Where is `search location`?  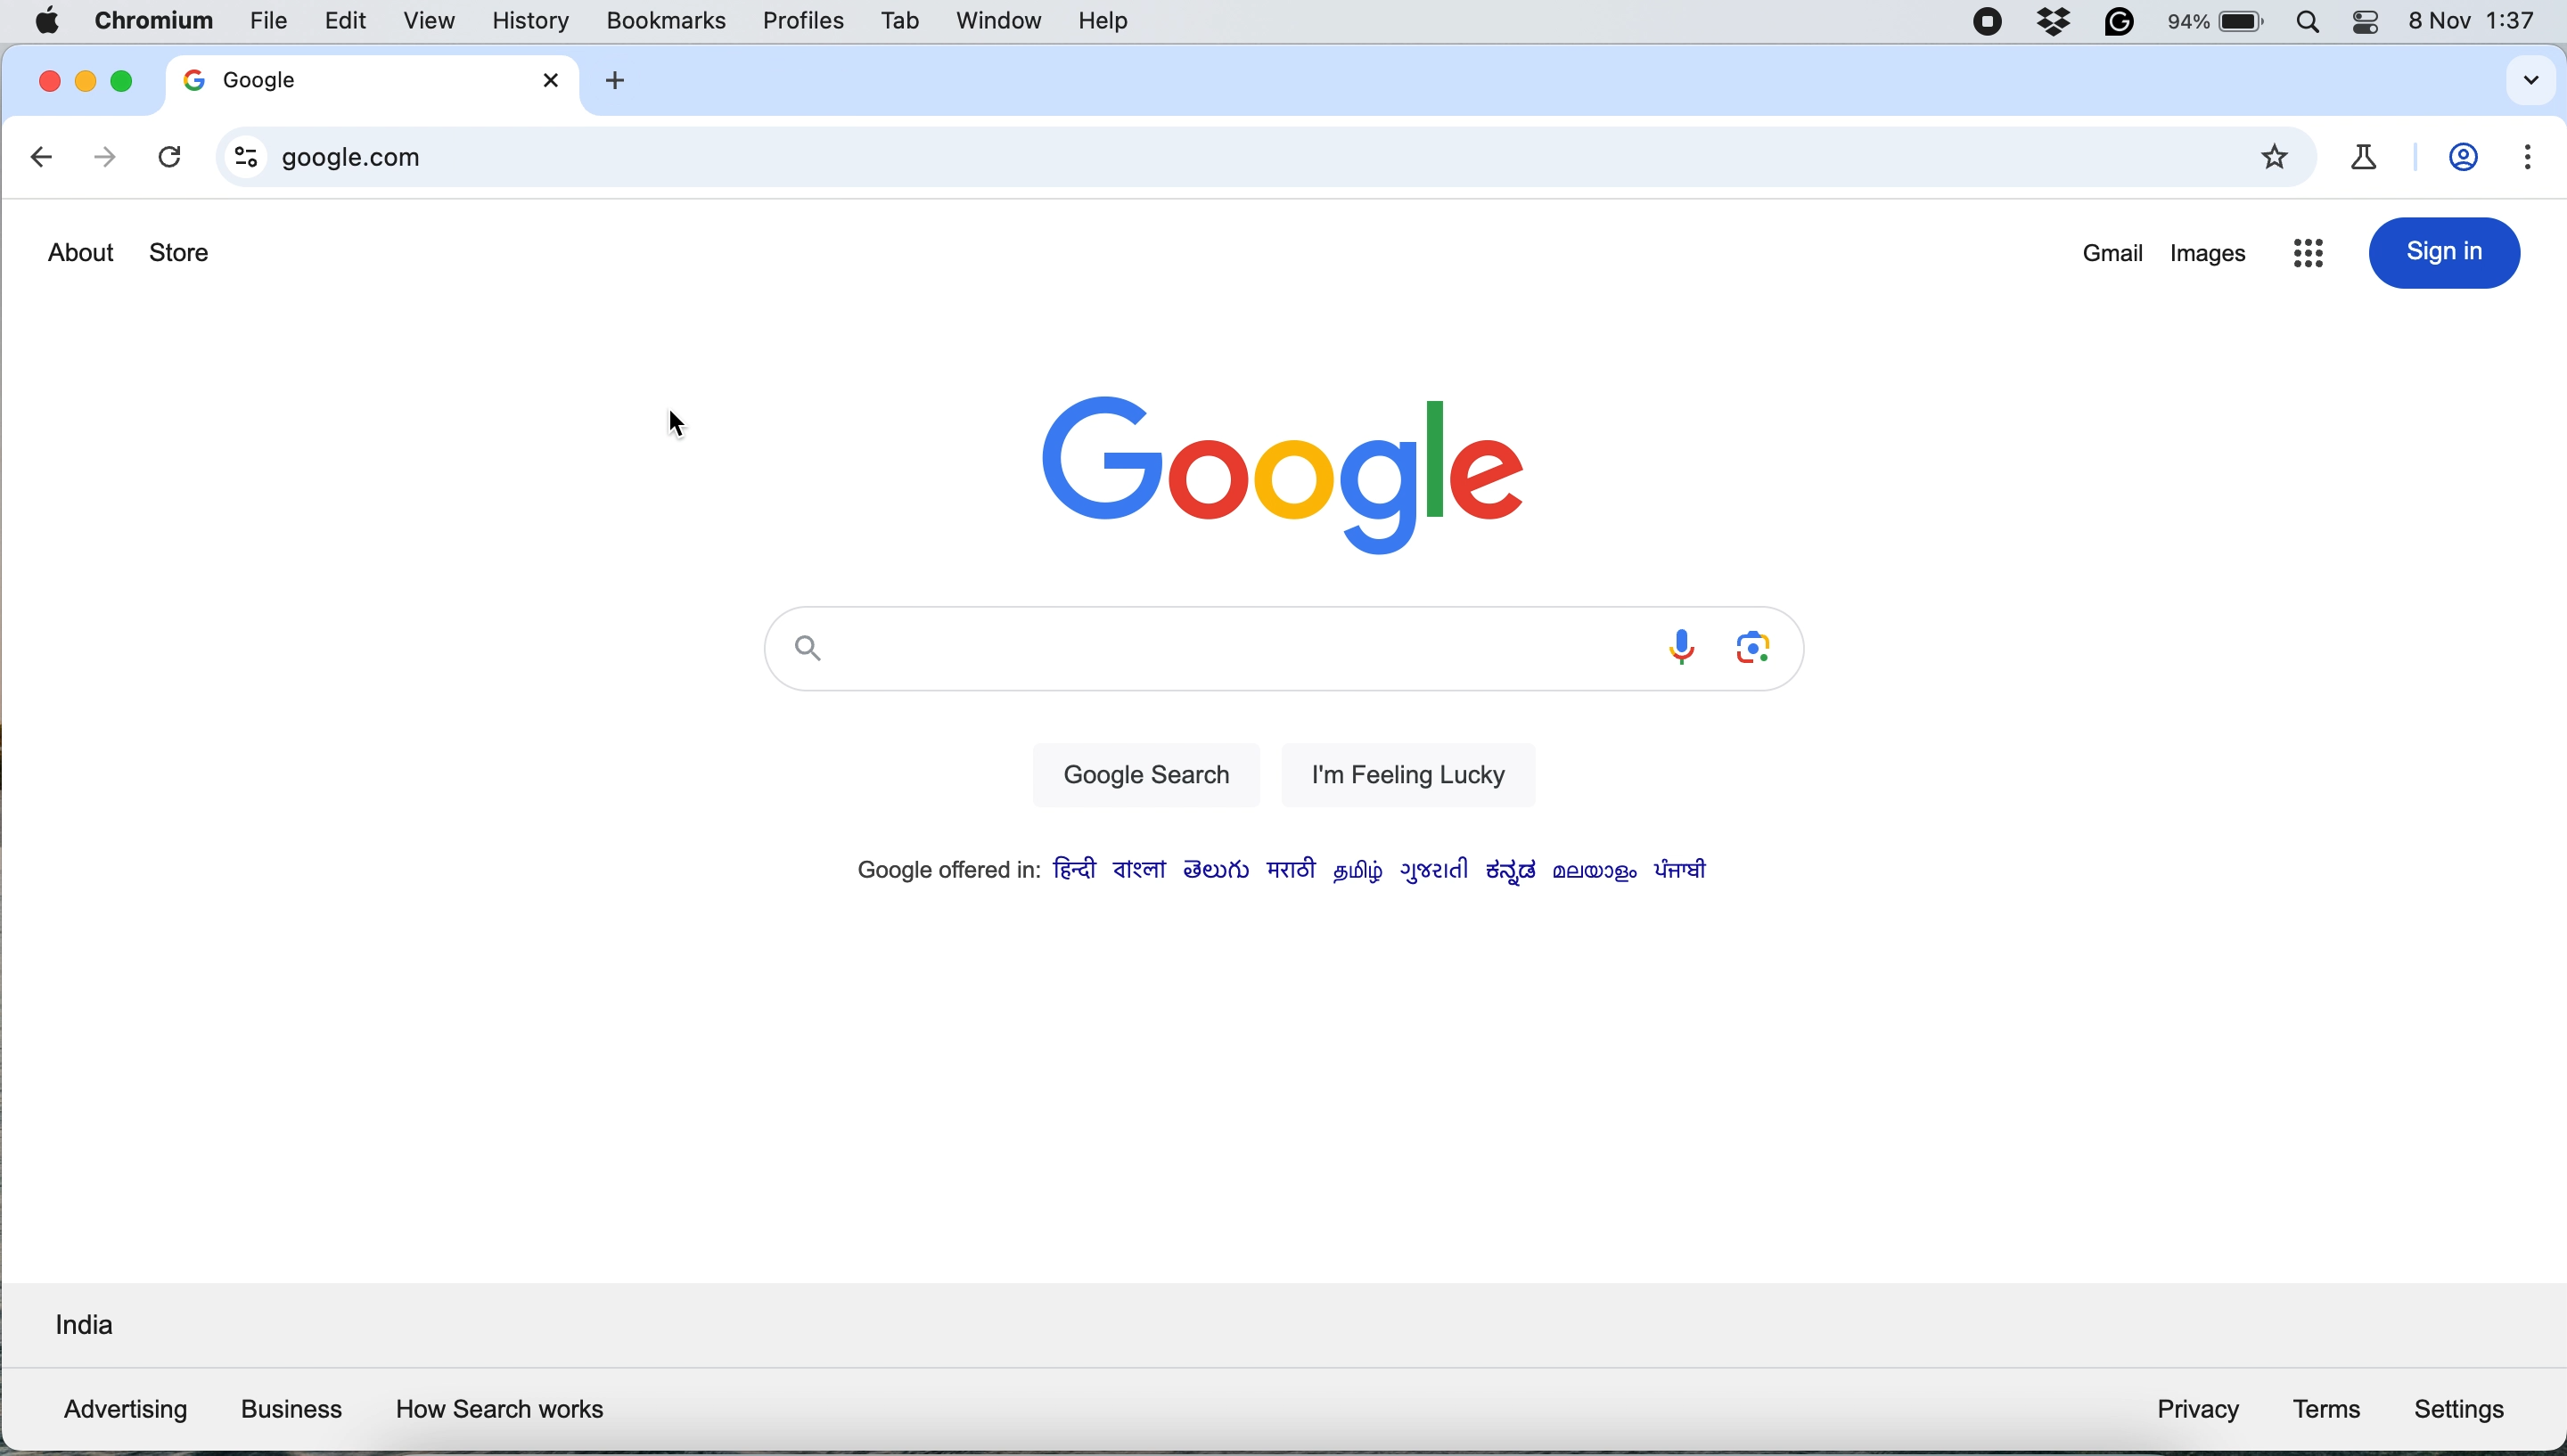
search location is located at coordinates (81, 1329).